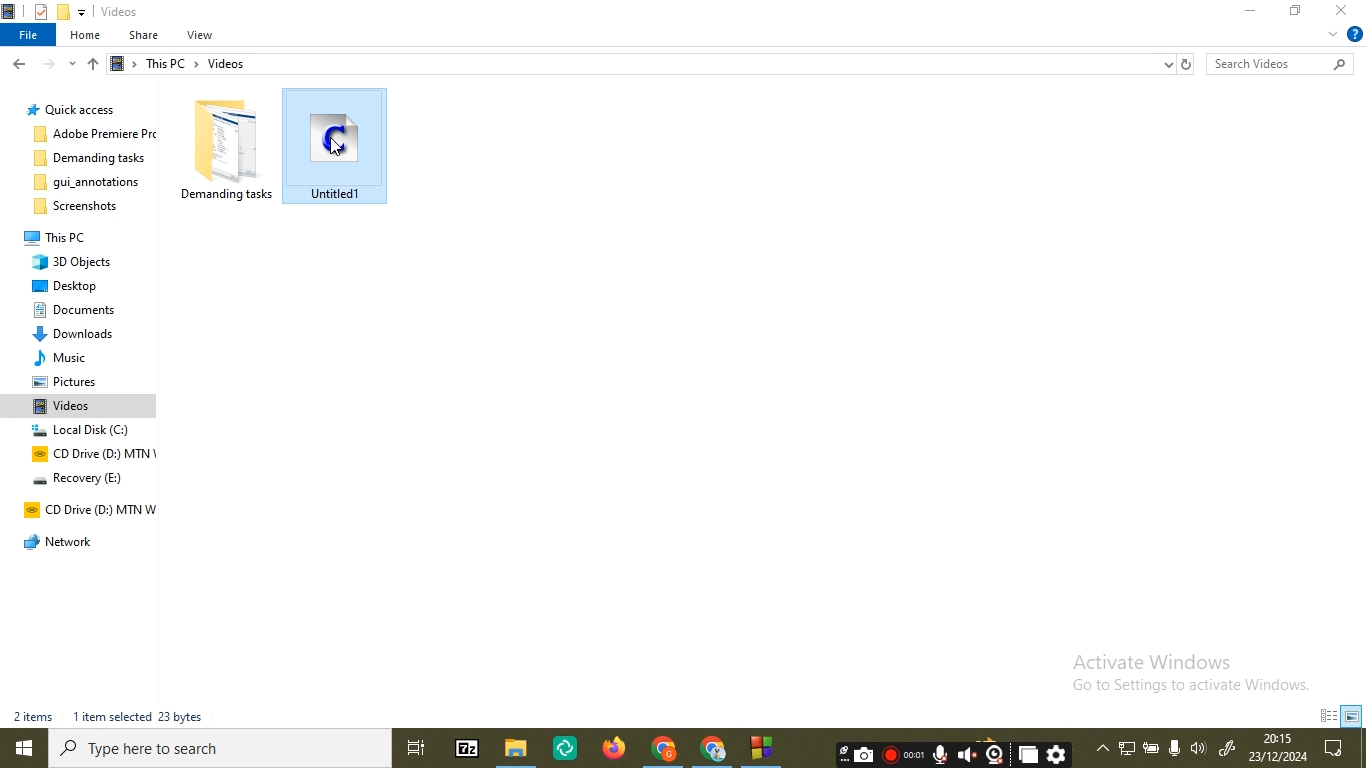 Image resolution: width=1366 pixels, height=768 pixels. Describe the element at coordinates (145, 35) in the screenshot. I see `share` at that location.